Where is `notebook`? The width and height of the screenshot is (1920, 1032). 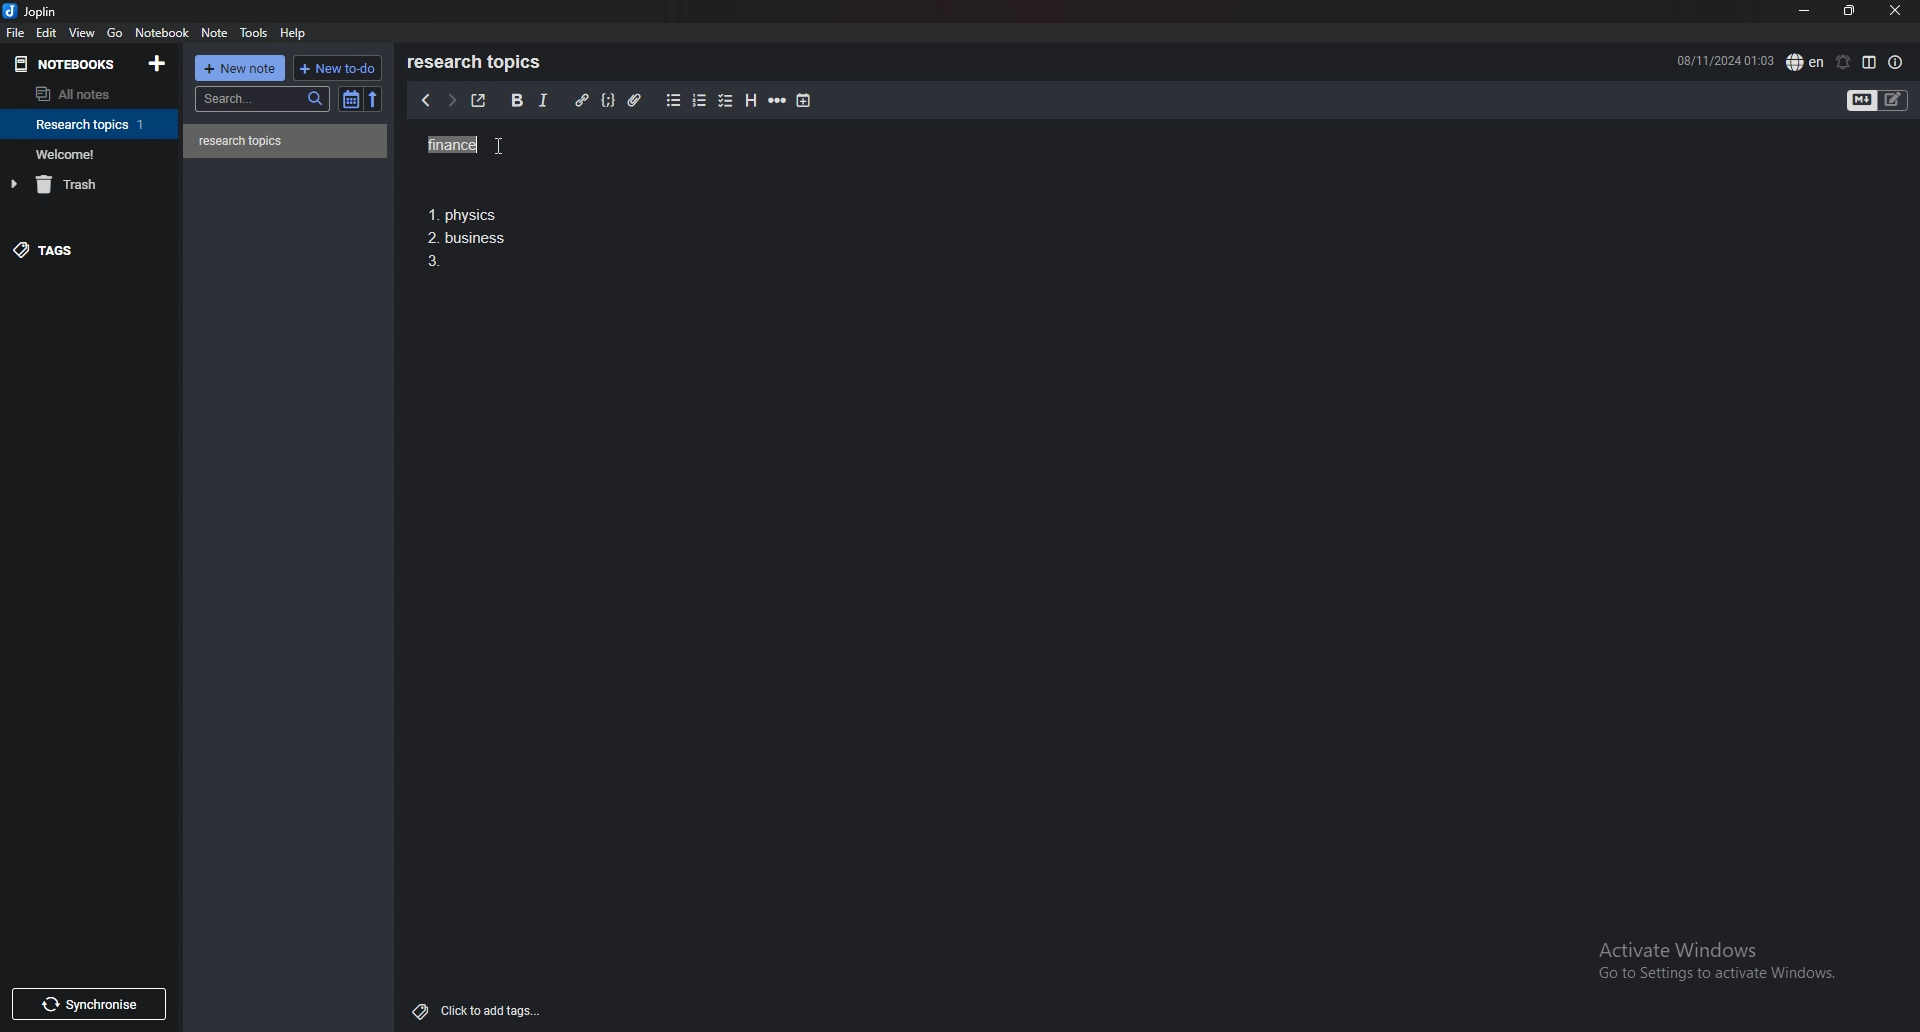 notebook is located at coordinates (164, 33).